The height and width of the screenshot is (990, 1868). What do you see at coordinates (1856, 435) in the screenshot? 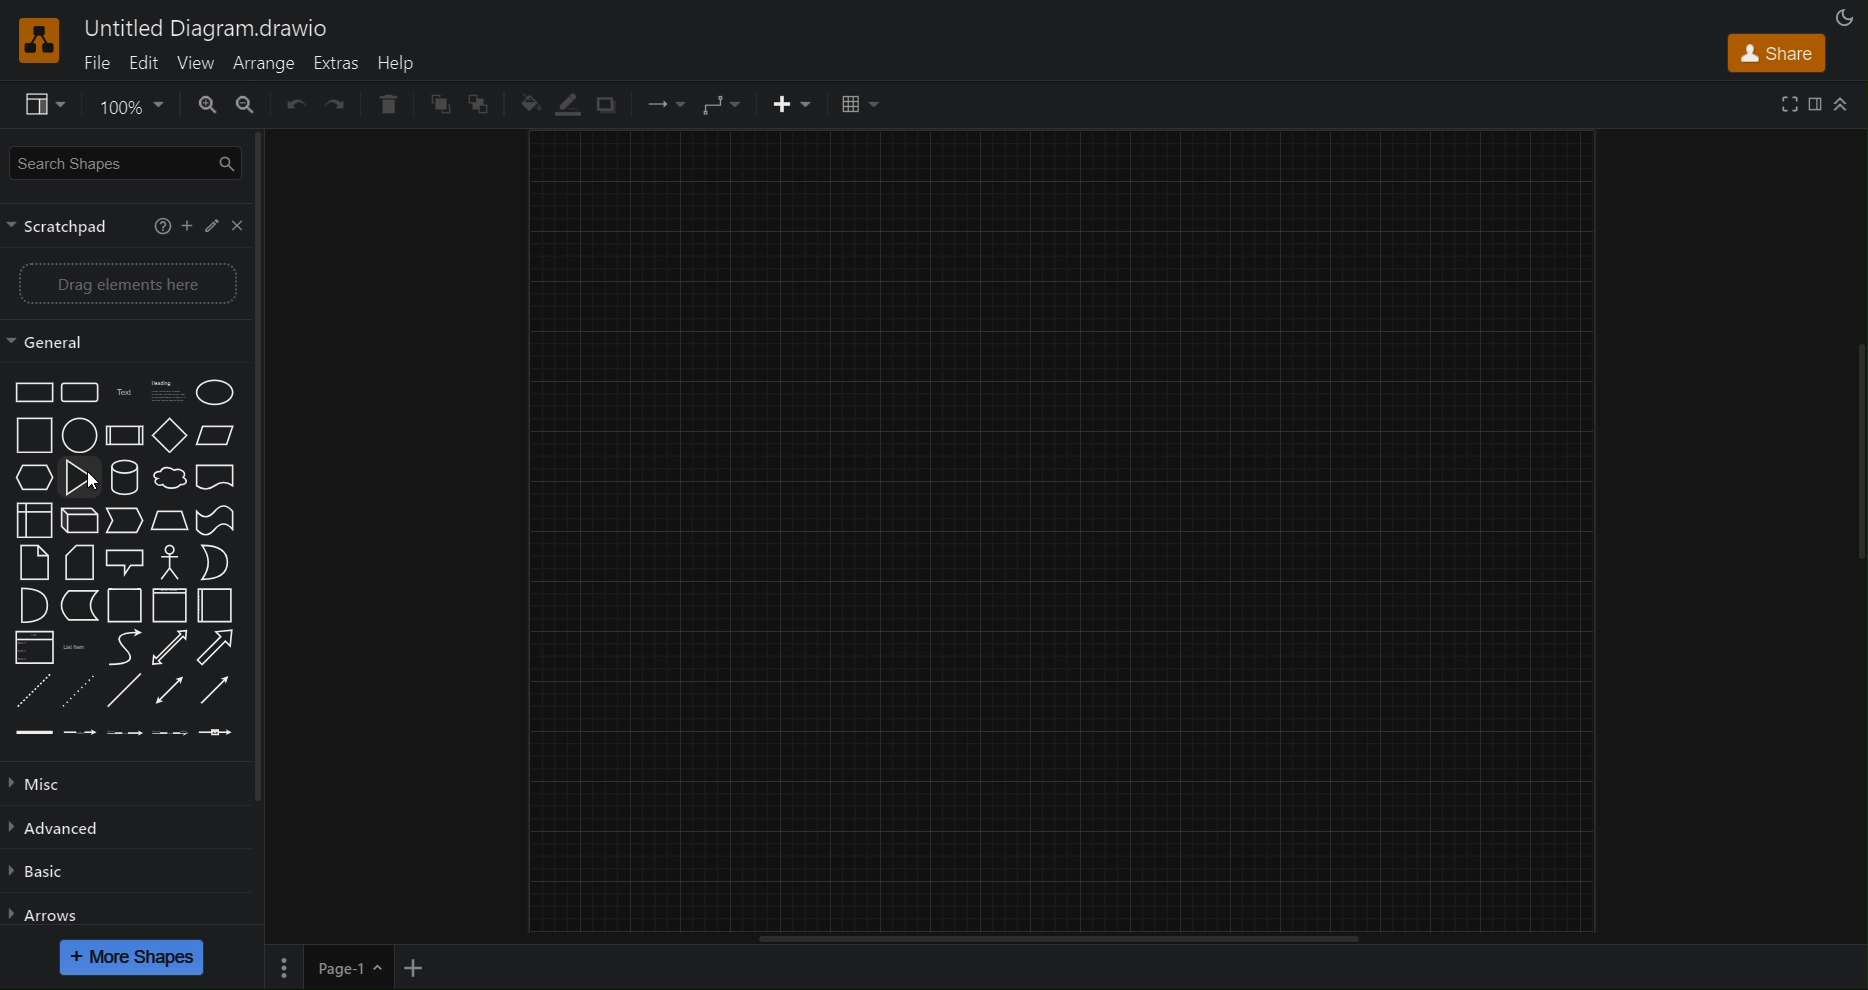
I see `Scrollbar` at bounding box center [1856, 435].